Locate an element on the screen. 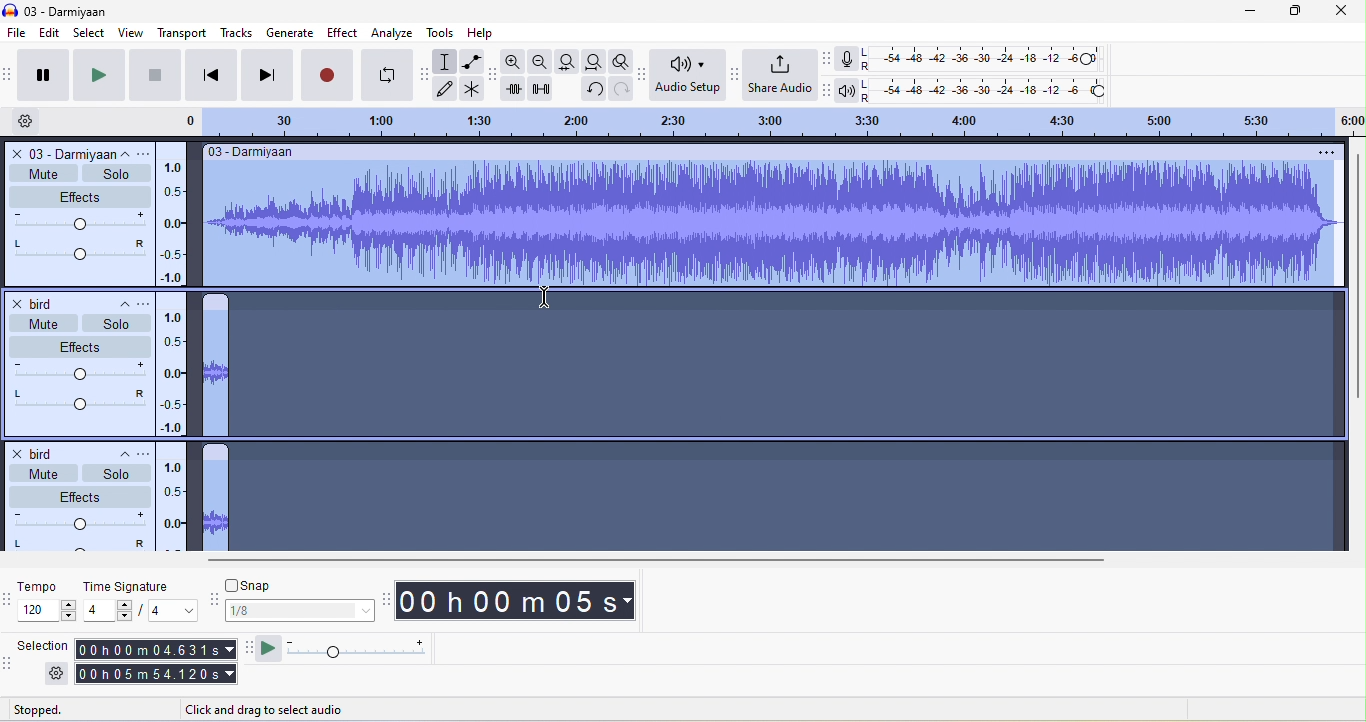  linear is located at coordinates (171, 216).